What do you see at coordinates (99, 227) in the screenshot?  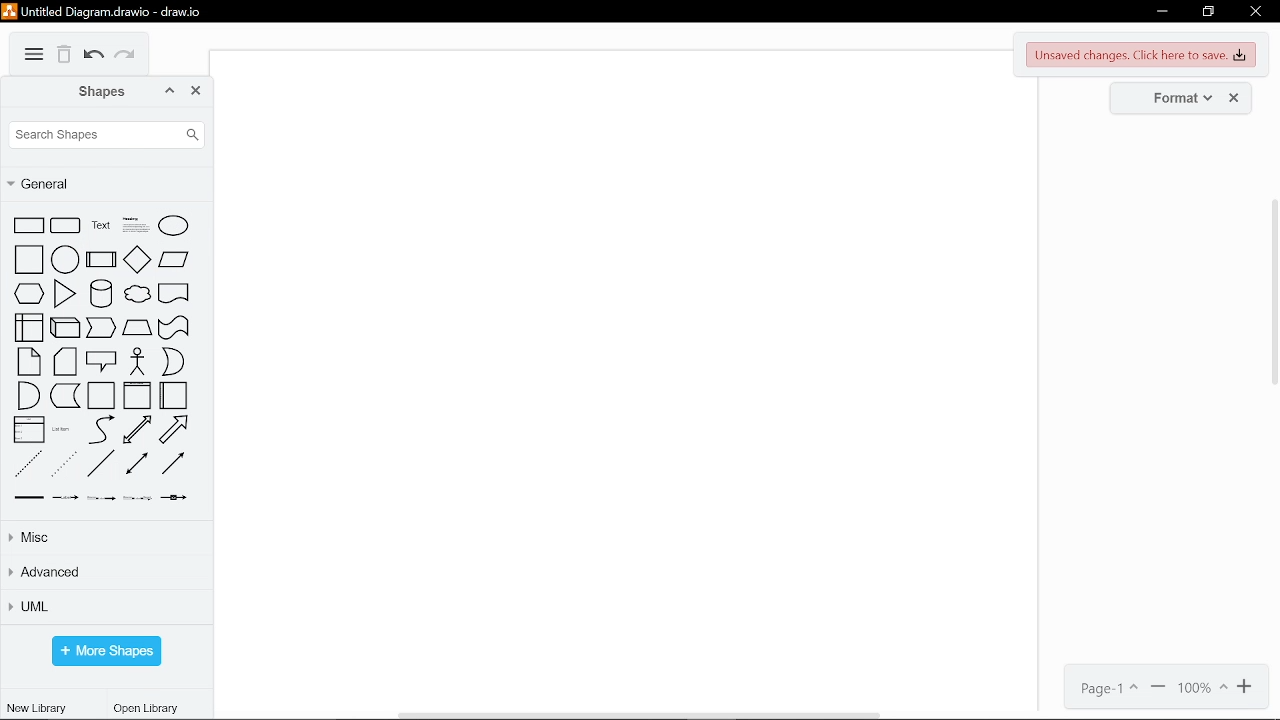 I see `text` at bounding box center [99, 227].